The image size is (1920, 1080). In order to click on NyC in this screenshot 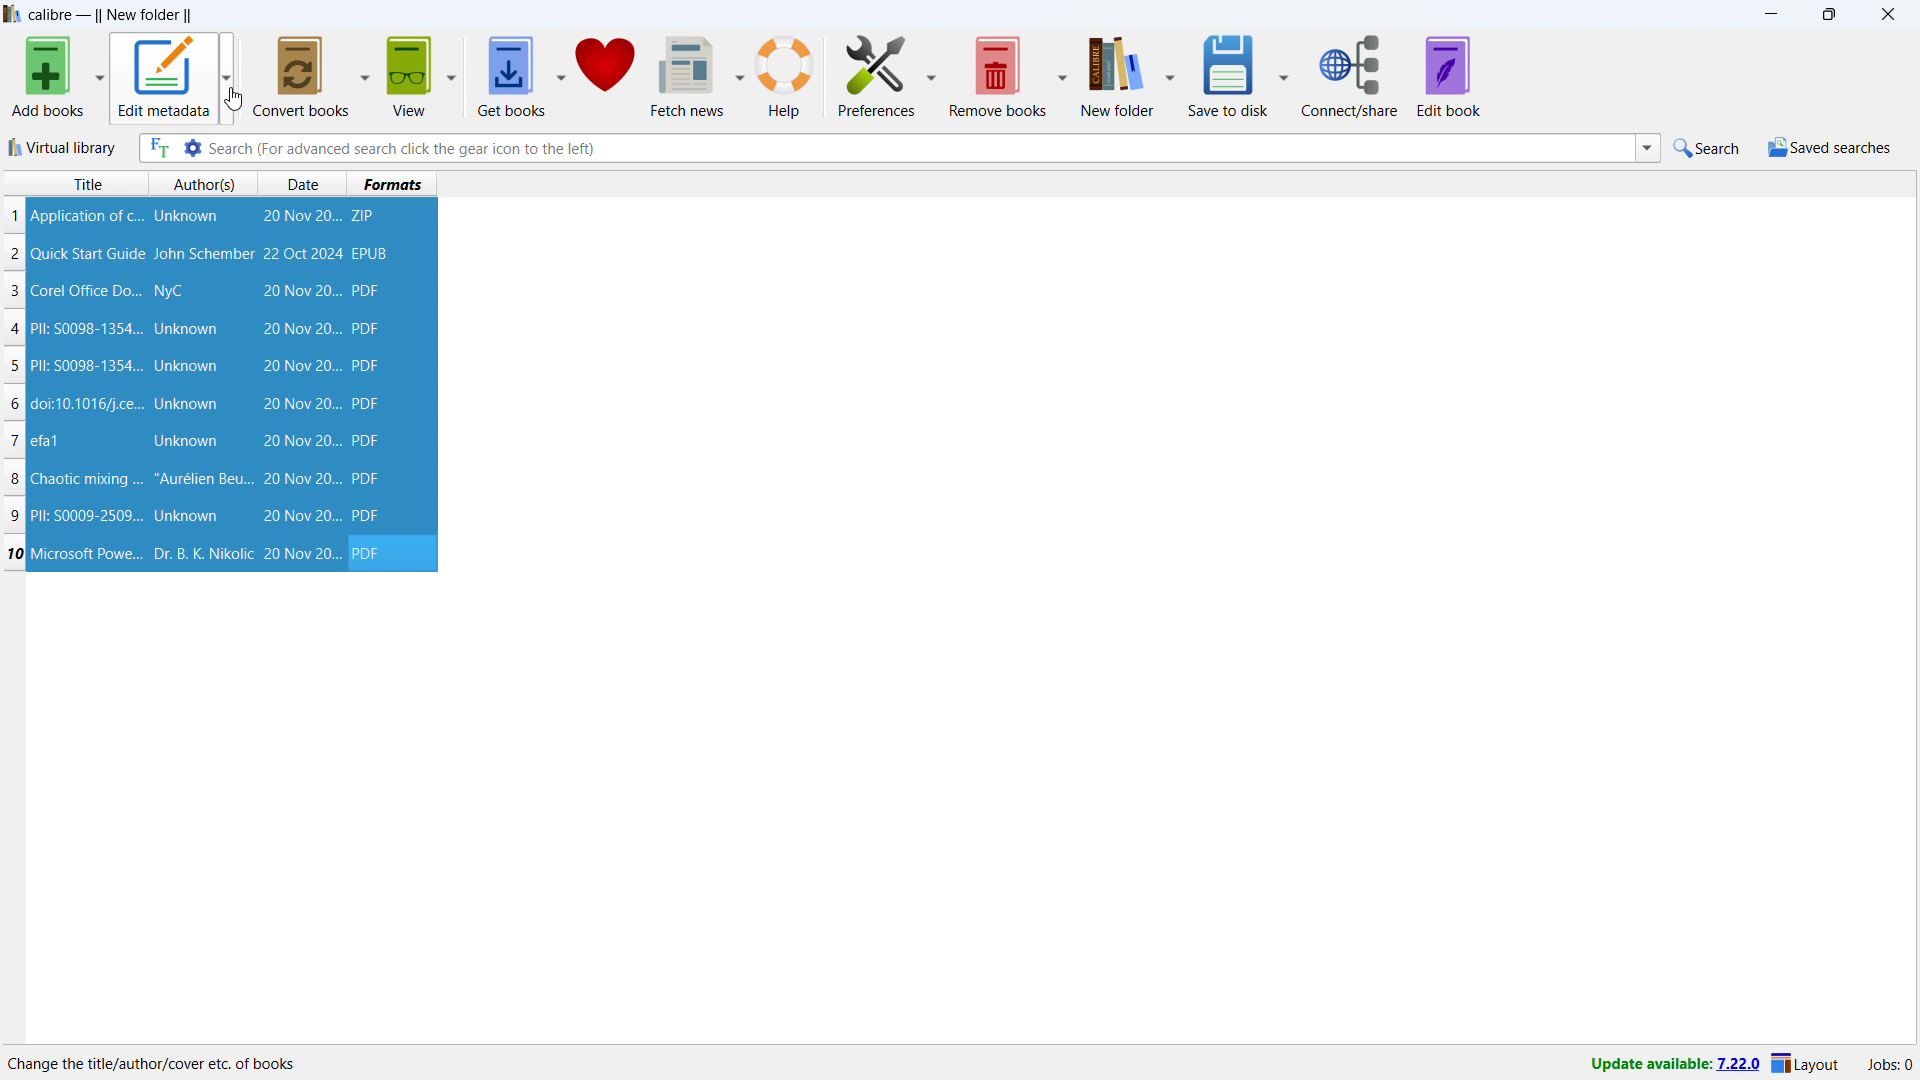, I will do `click(169, 291)`.